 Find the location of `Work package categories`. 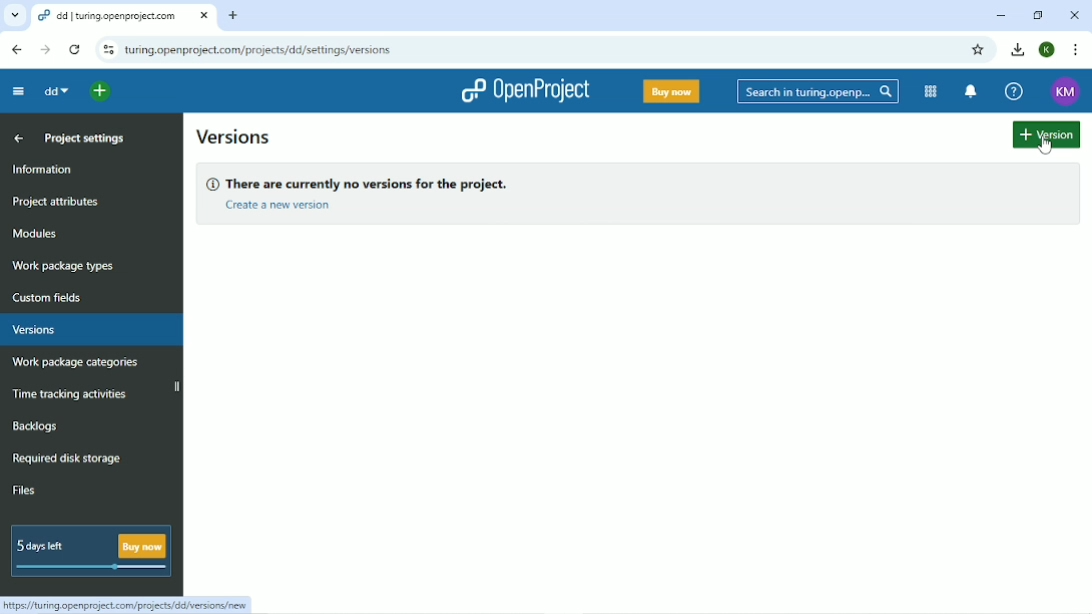

Work package categories is located at coordinates (74, 363).